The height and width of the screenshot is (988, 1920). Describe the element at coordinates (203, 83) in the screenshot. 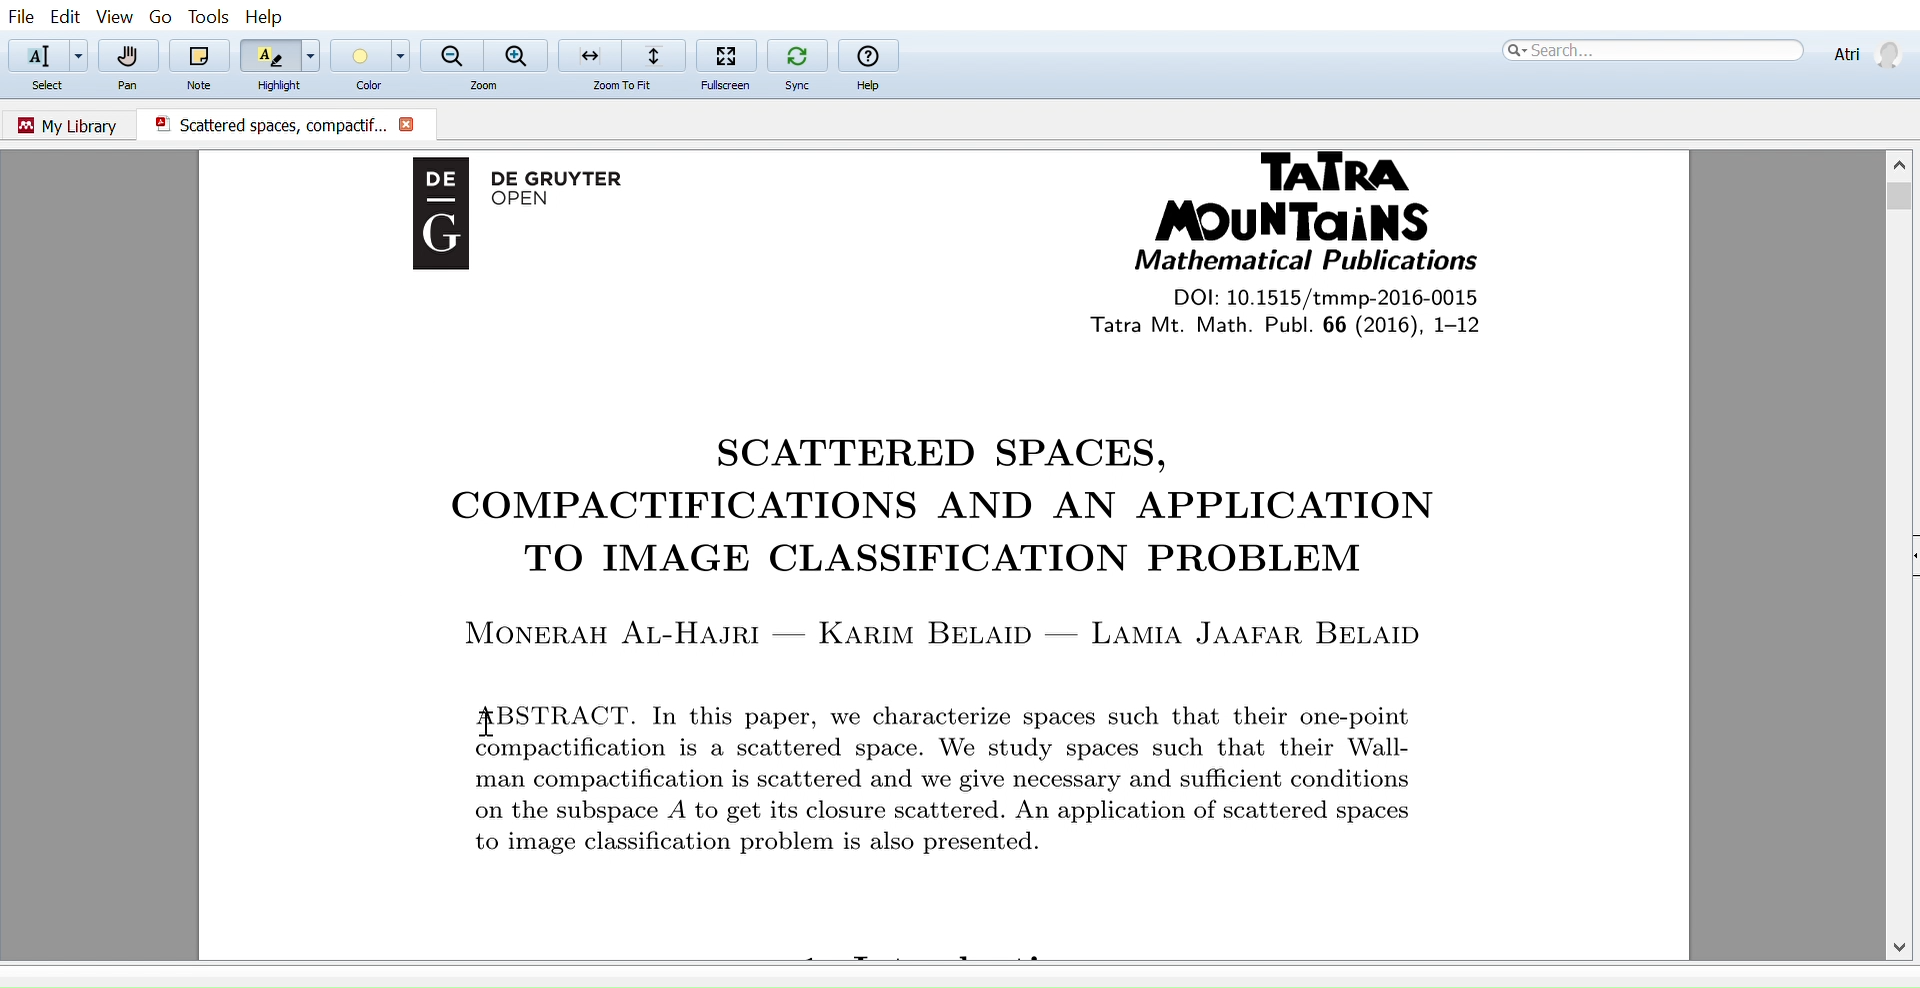

I see `Note` at that location.